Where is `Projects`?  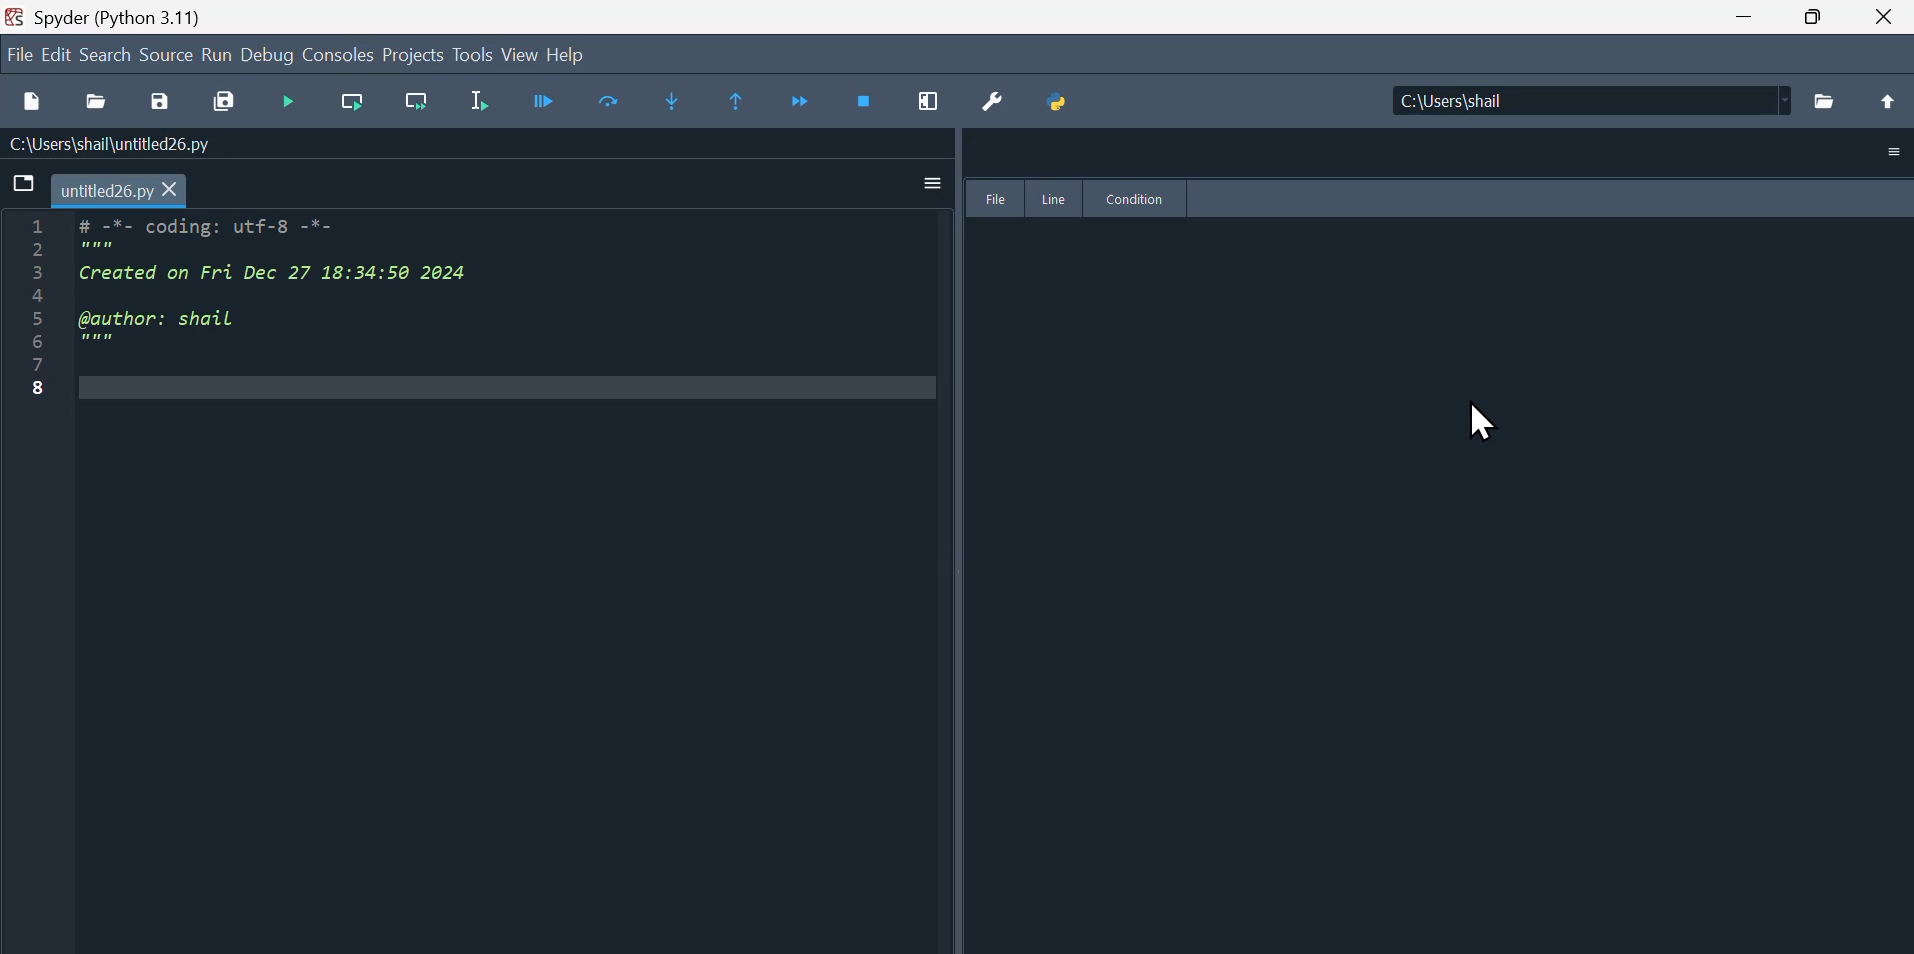 Projects is located at coordinates (408, 57).